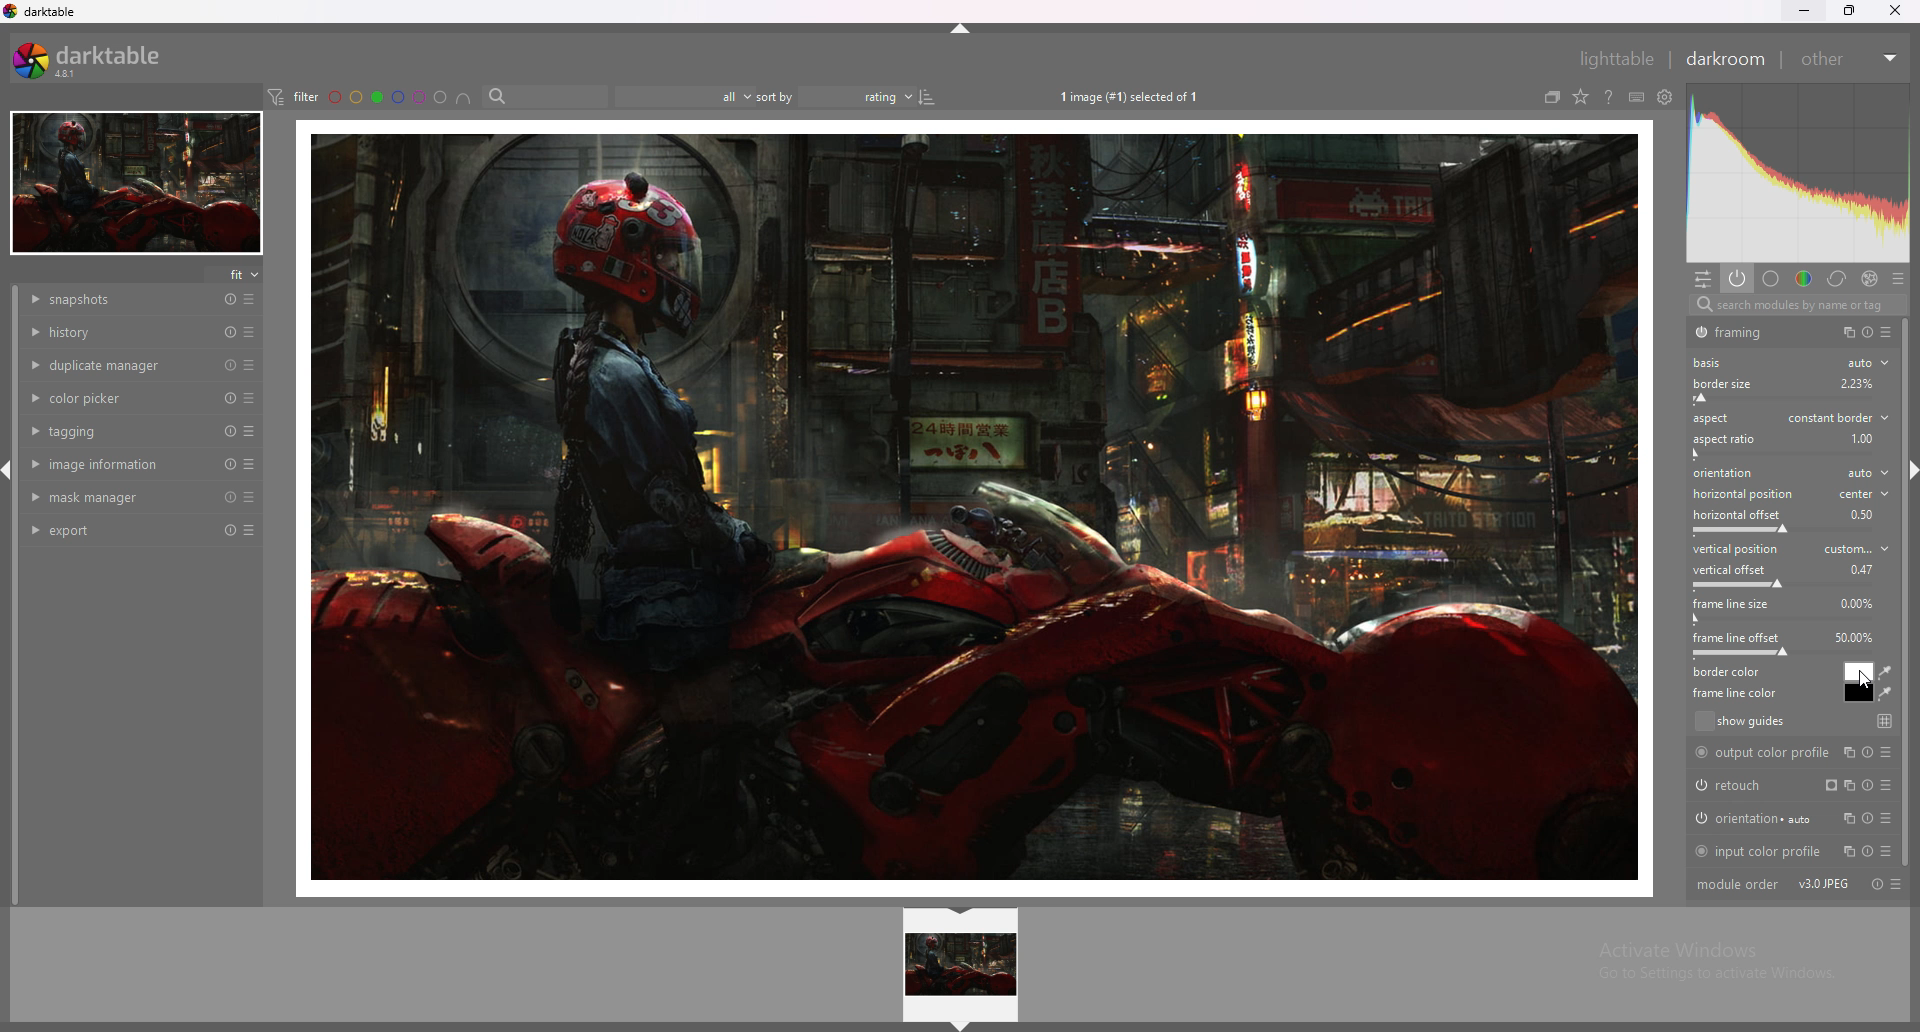  What do you see at coordinates (1867, 277) in the screenshot?
I see `effect` at bounding box center [1867, 277].